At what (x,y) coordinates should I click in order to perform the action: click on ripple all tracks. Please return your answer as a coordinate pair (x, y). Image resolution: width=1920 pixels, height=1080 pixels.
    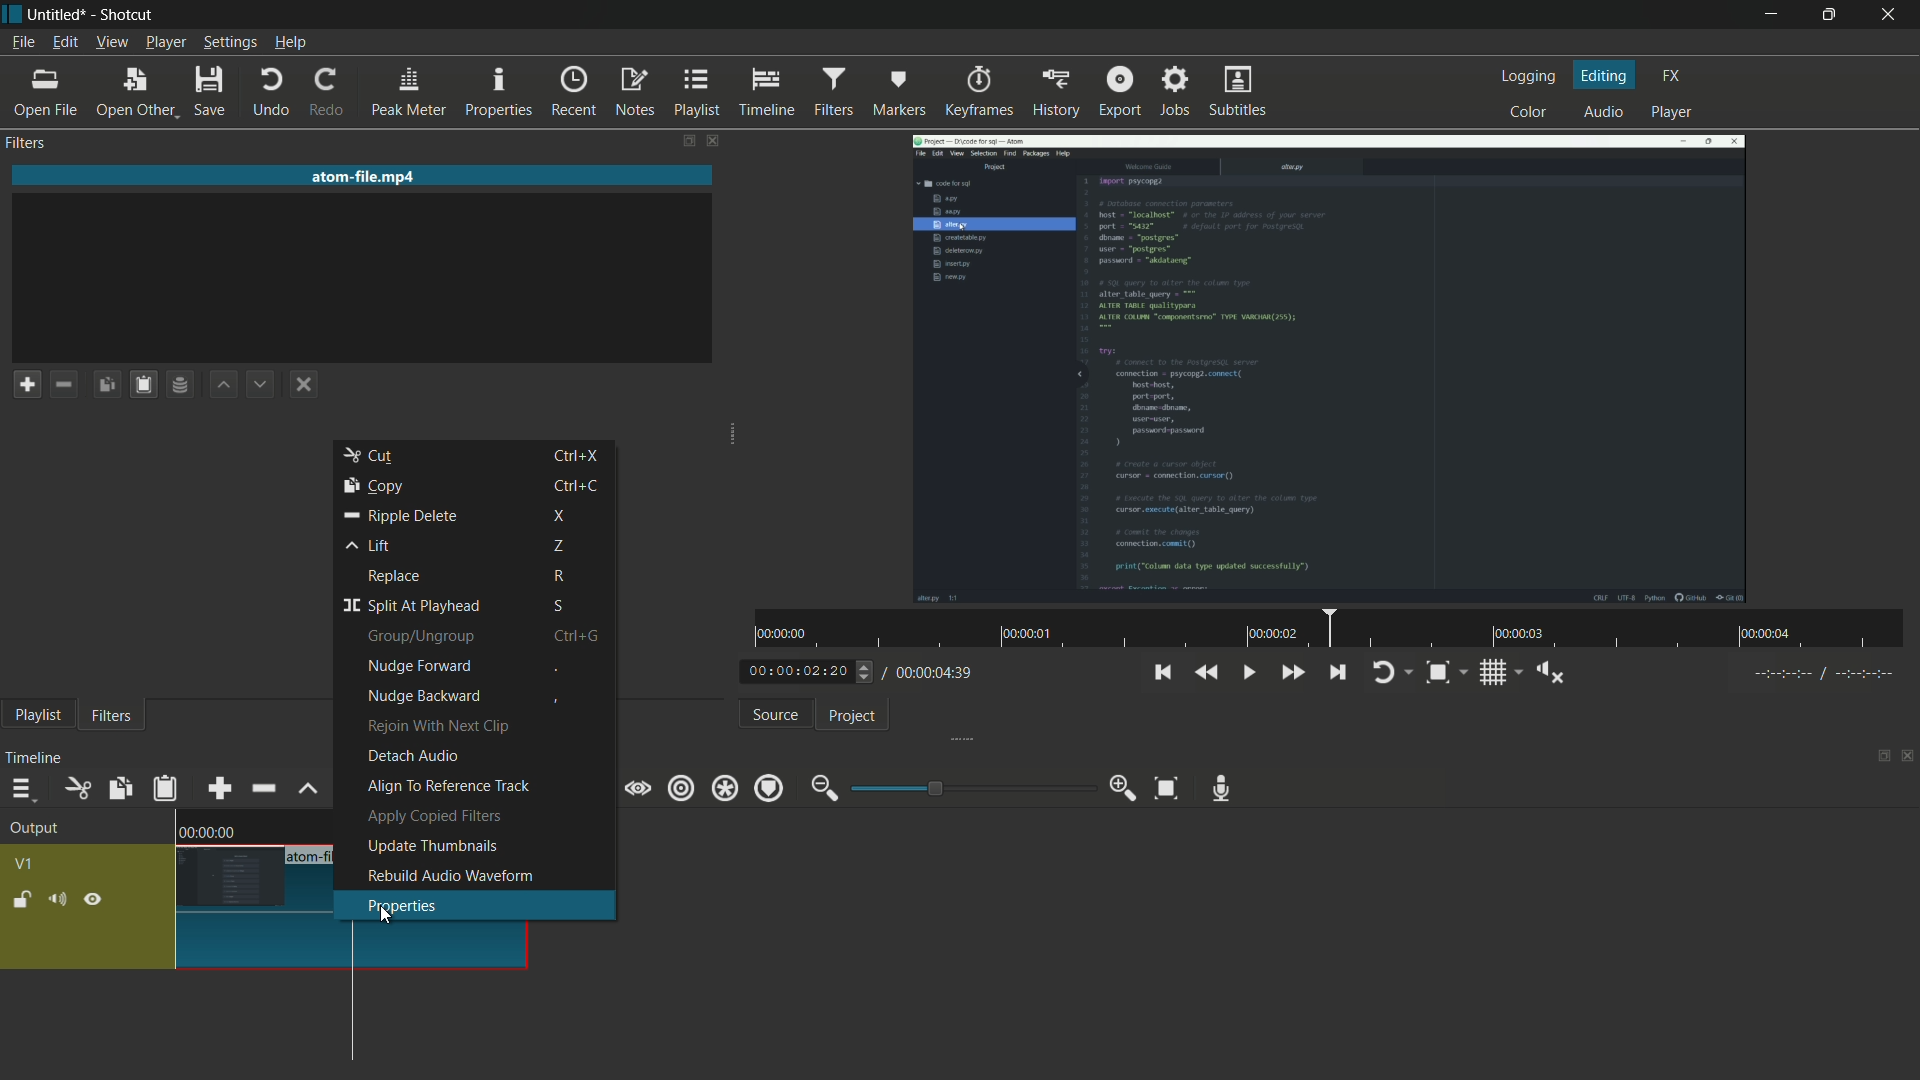
    Looking at the image, I should click on (724, 788).